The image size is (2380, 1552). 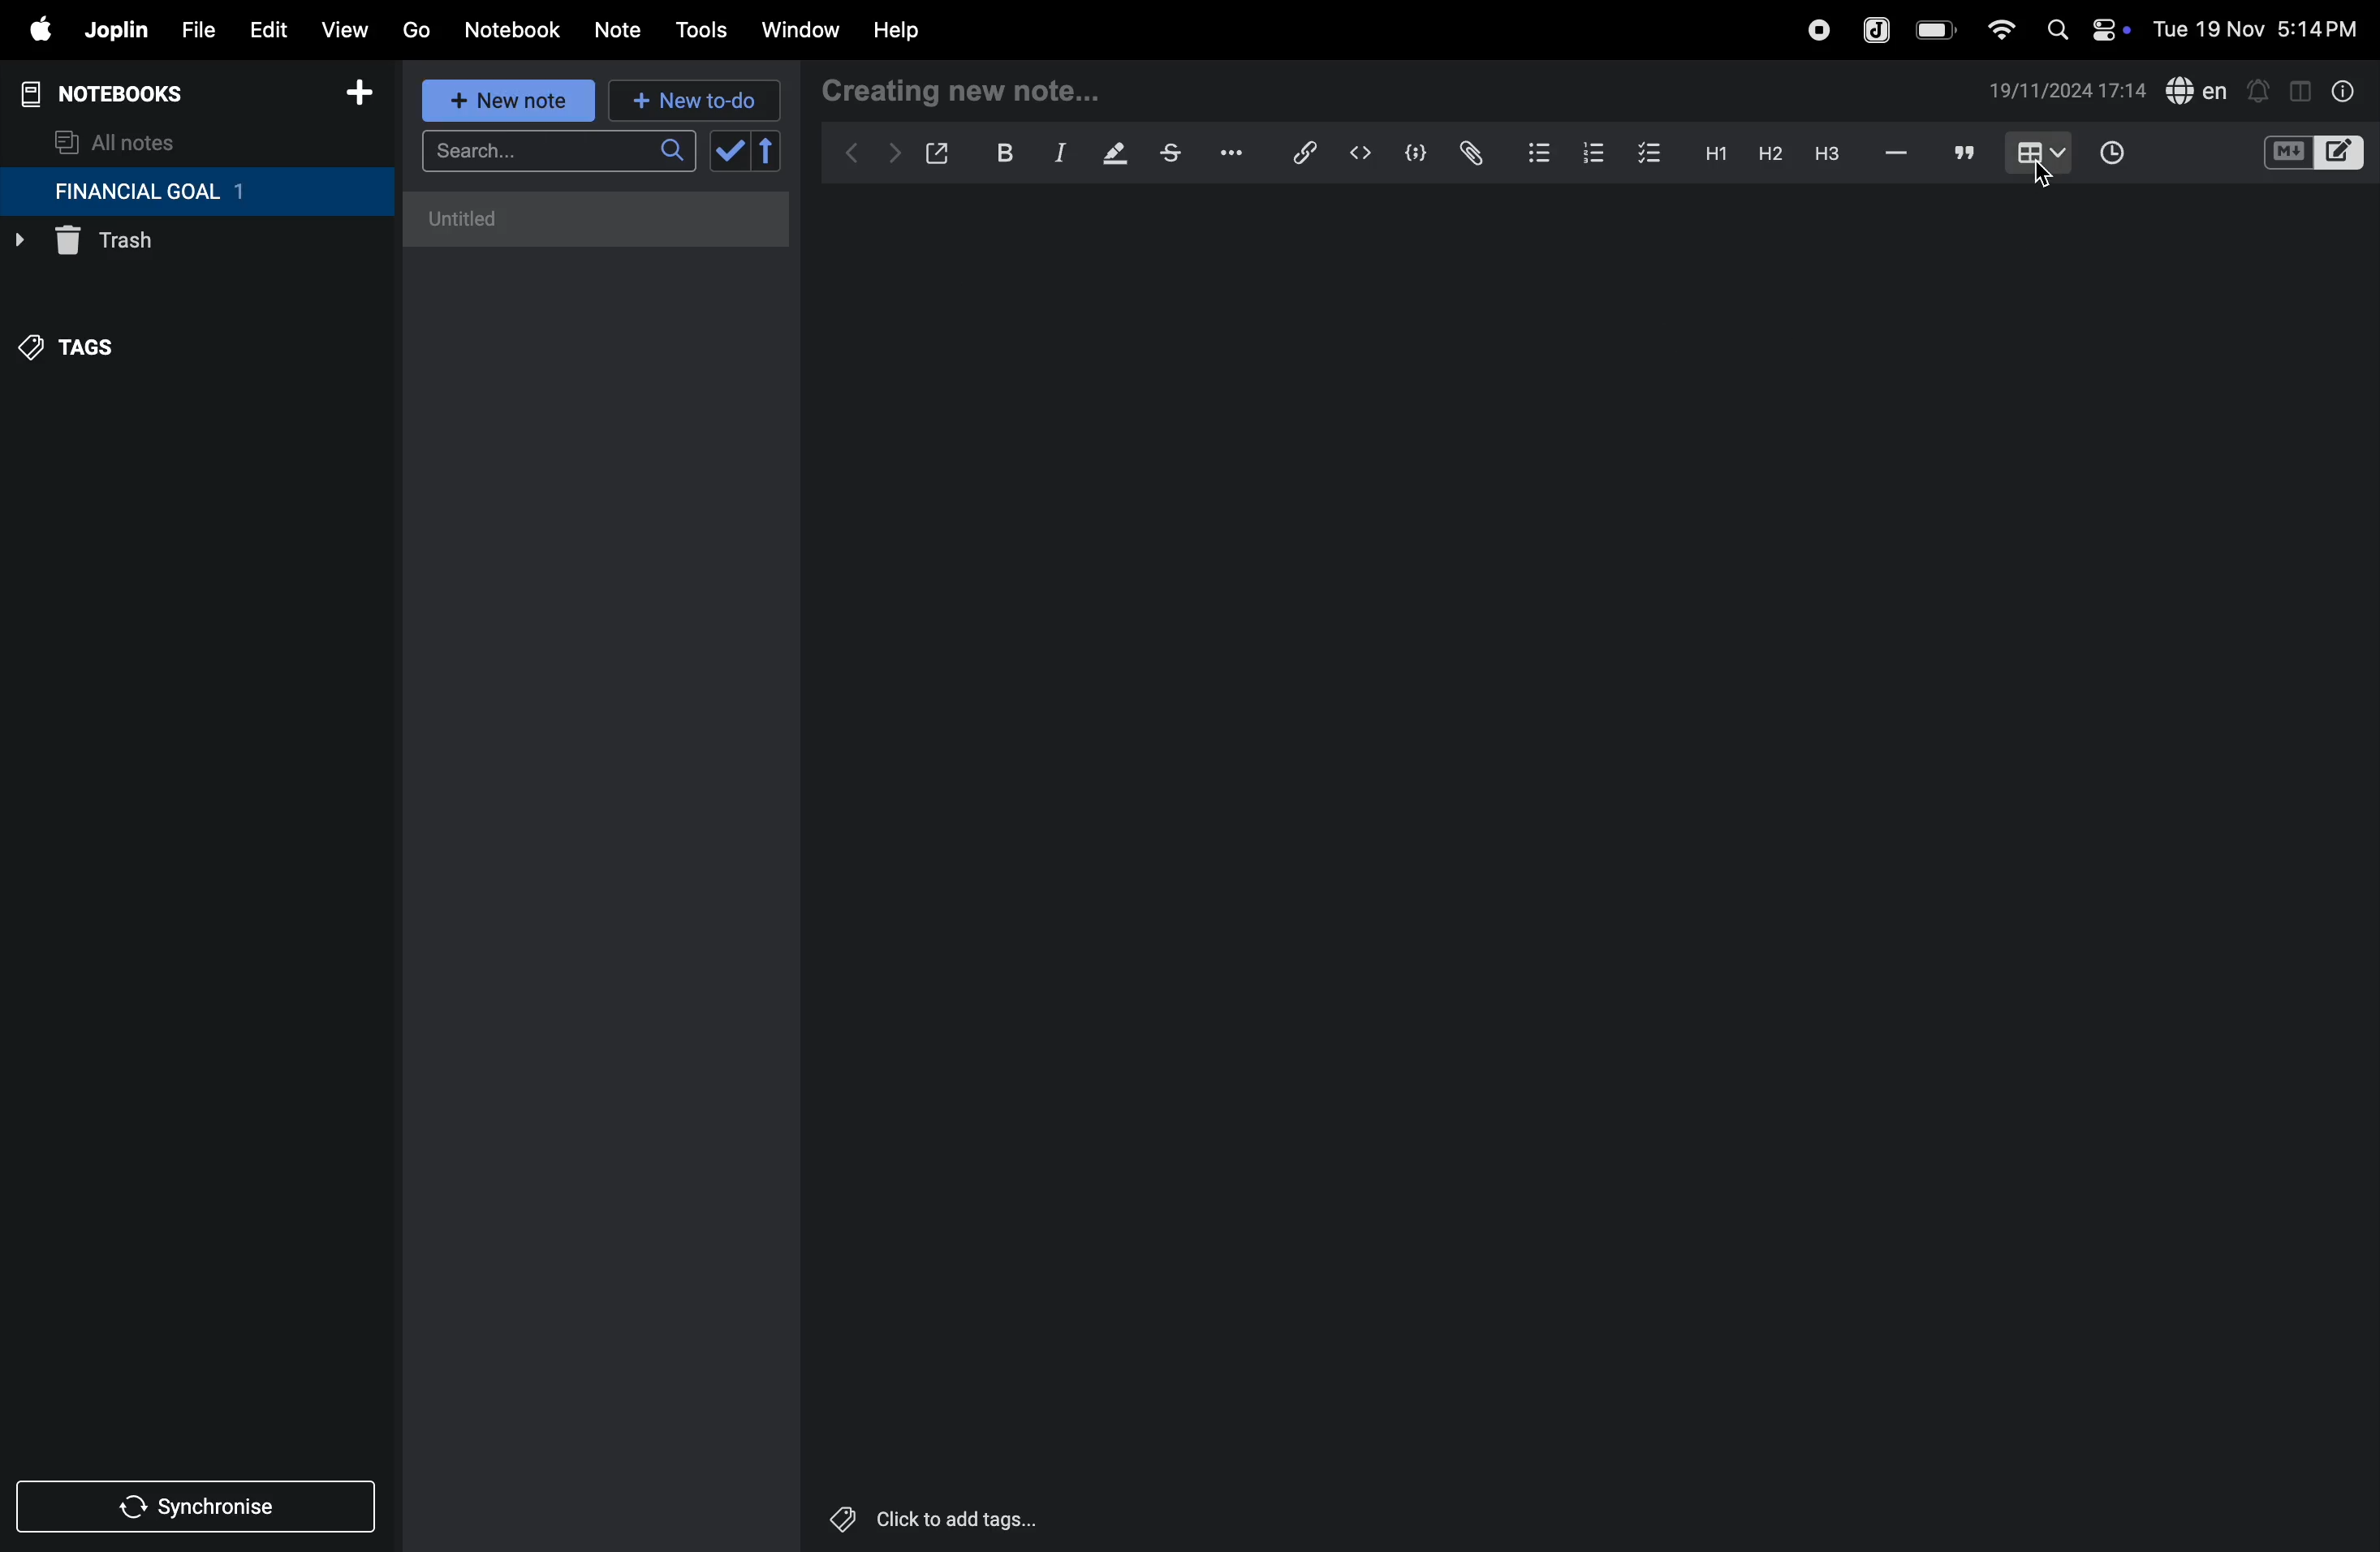 What do you see at coordinates (911, 31) in the screenshot?
I see `help` at bounding box center [911, 31].